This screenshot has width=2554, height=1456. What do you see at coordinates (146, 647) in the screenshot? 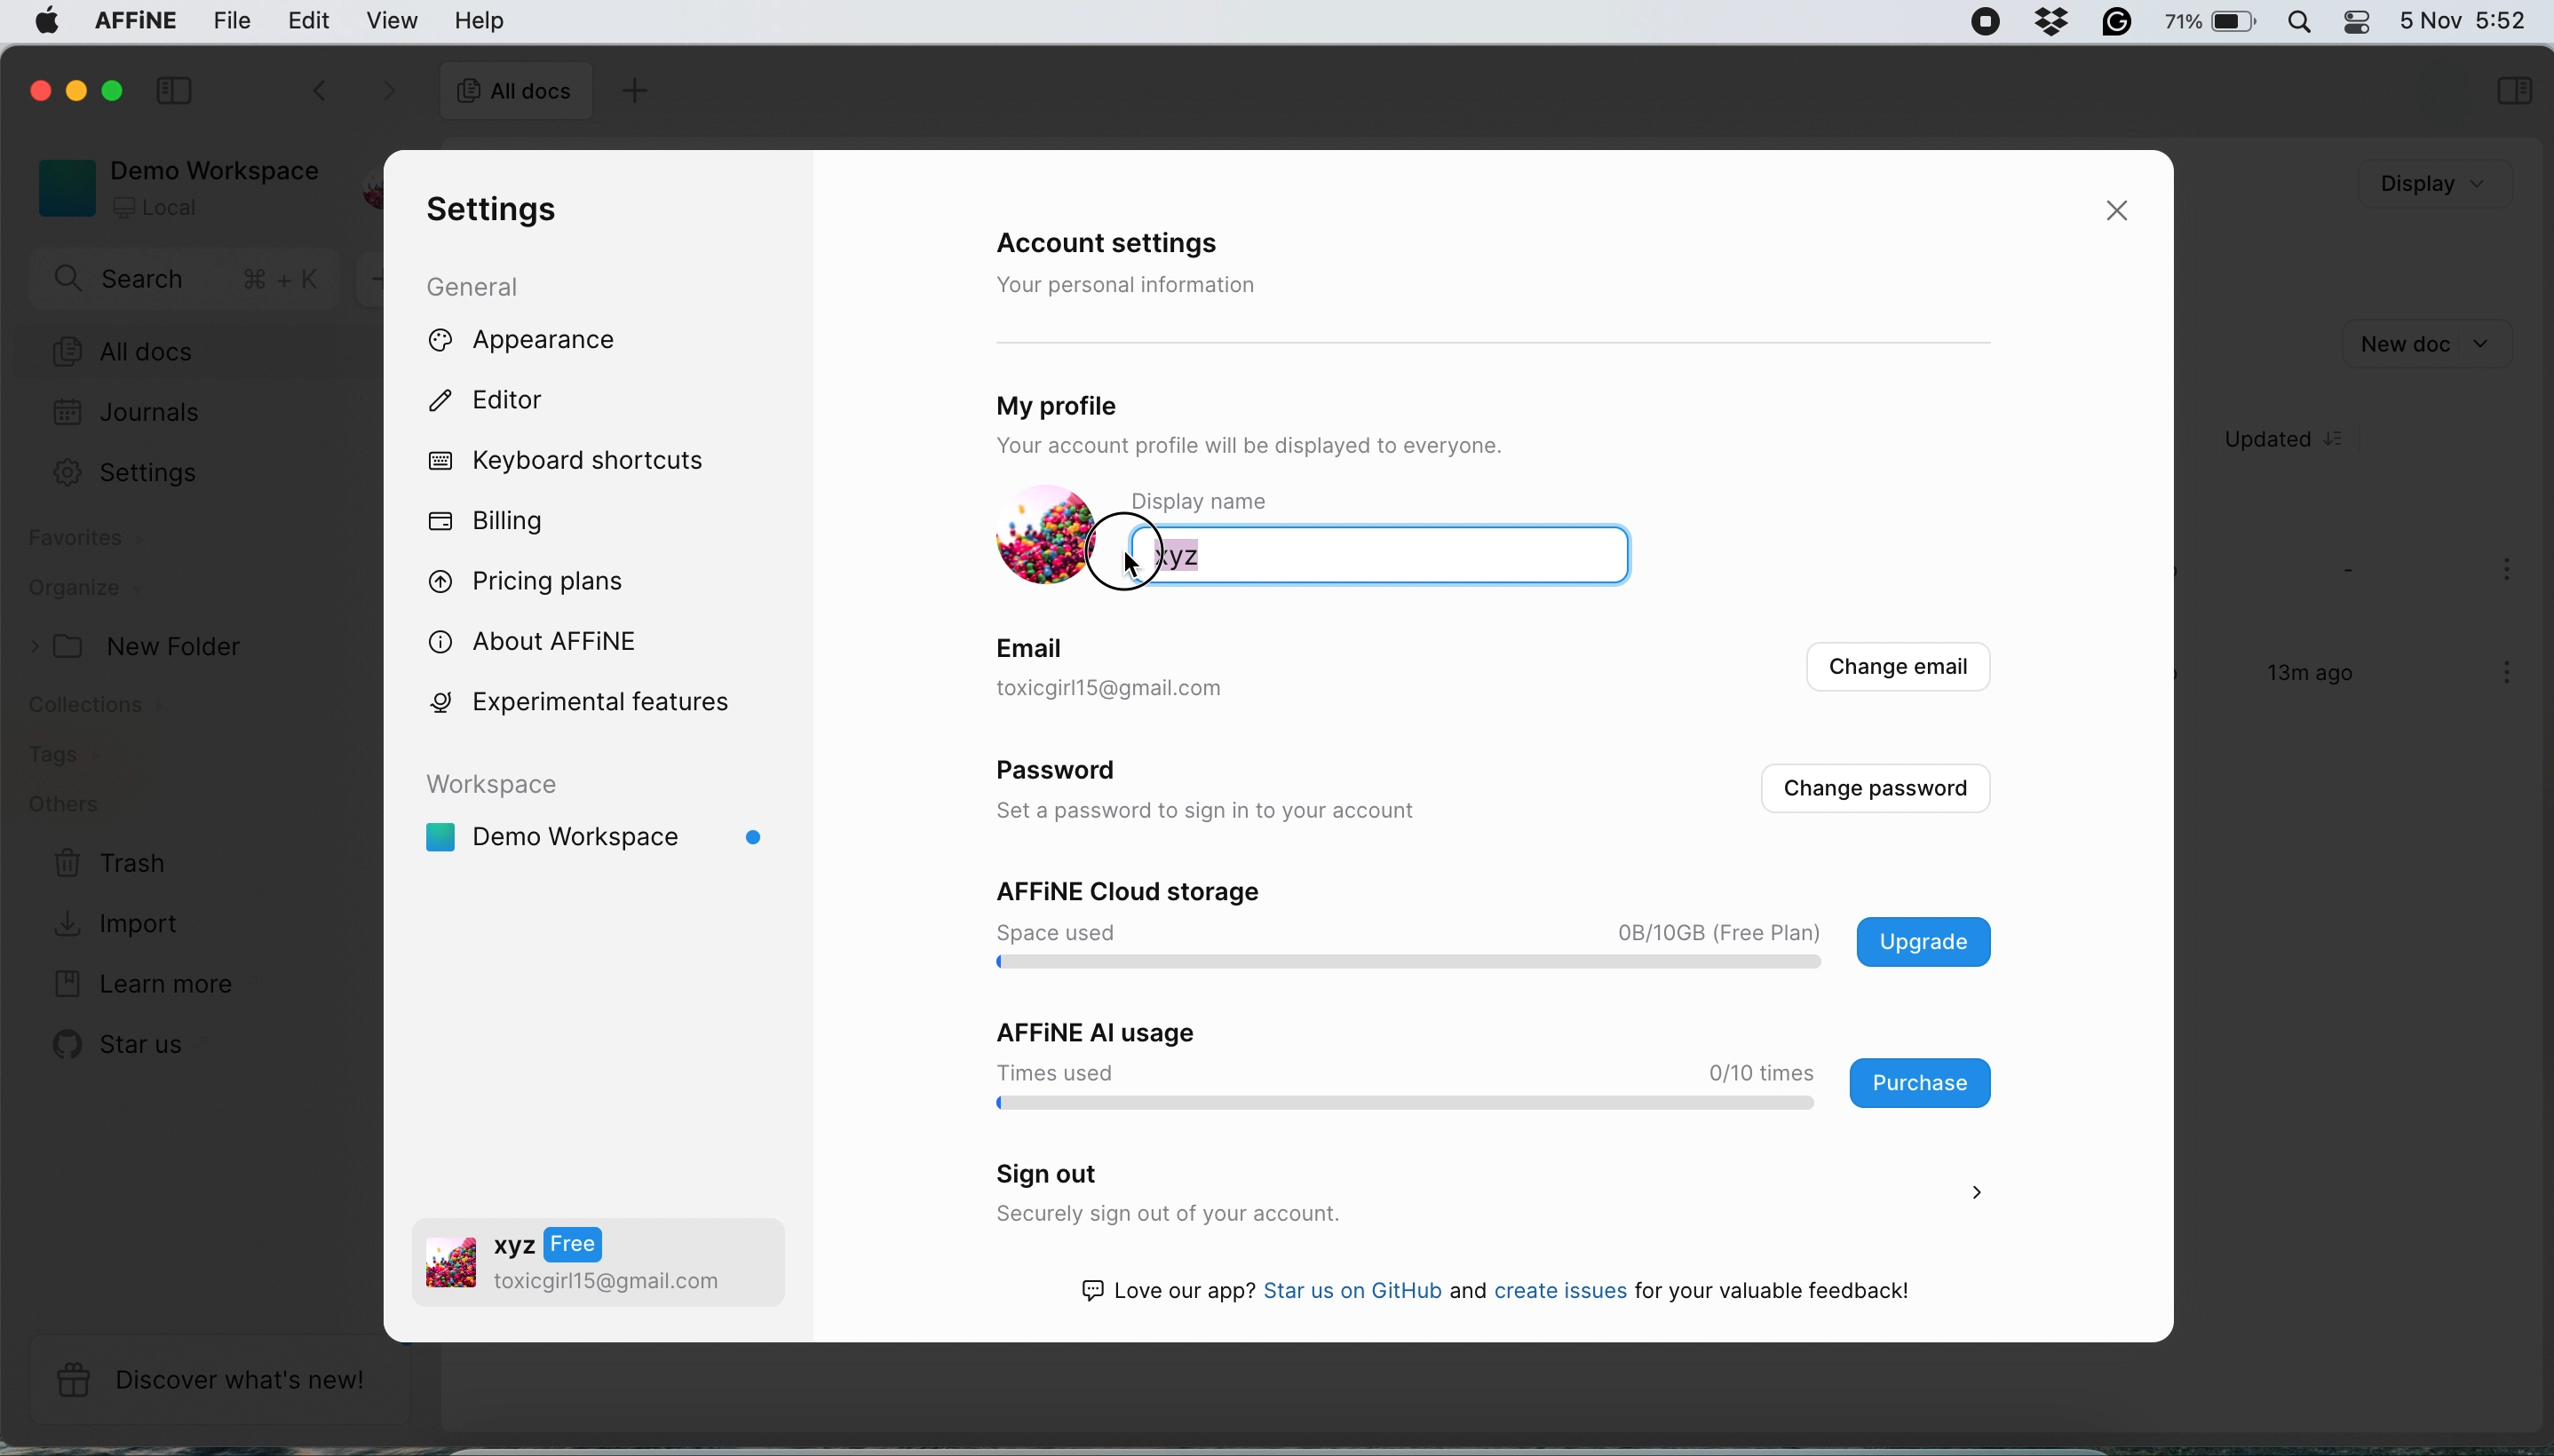
I see `new folder` at bounding box center [146, 647].